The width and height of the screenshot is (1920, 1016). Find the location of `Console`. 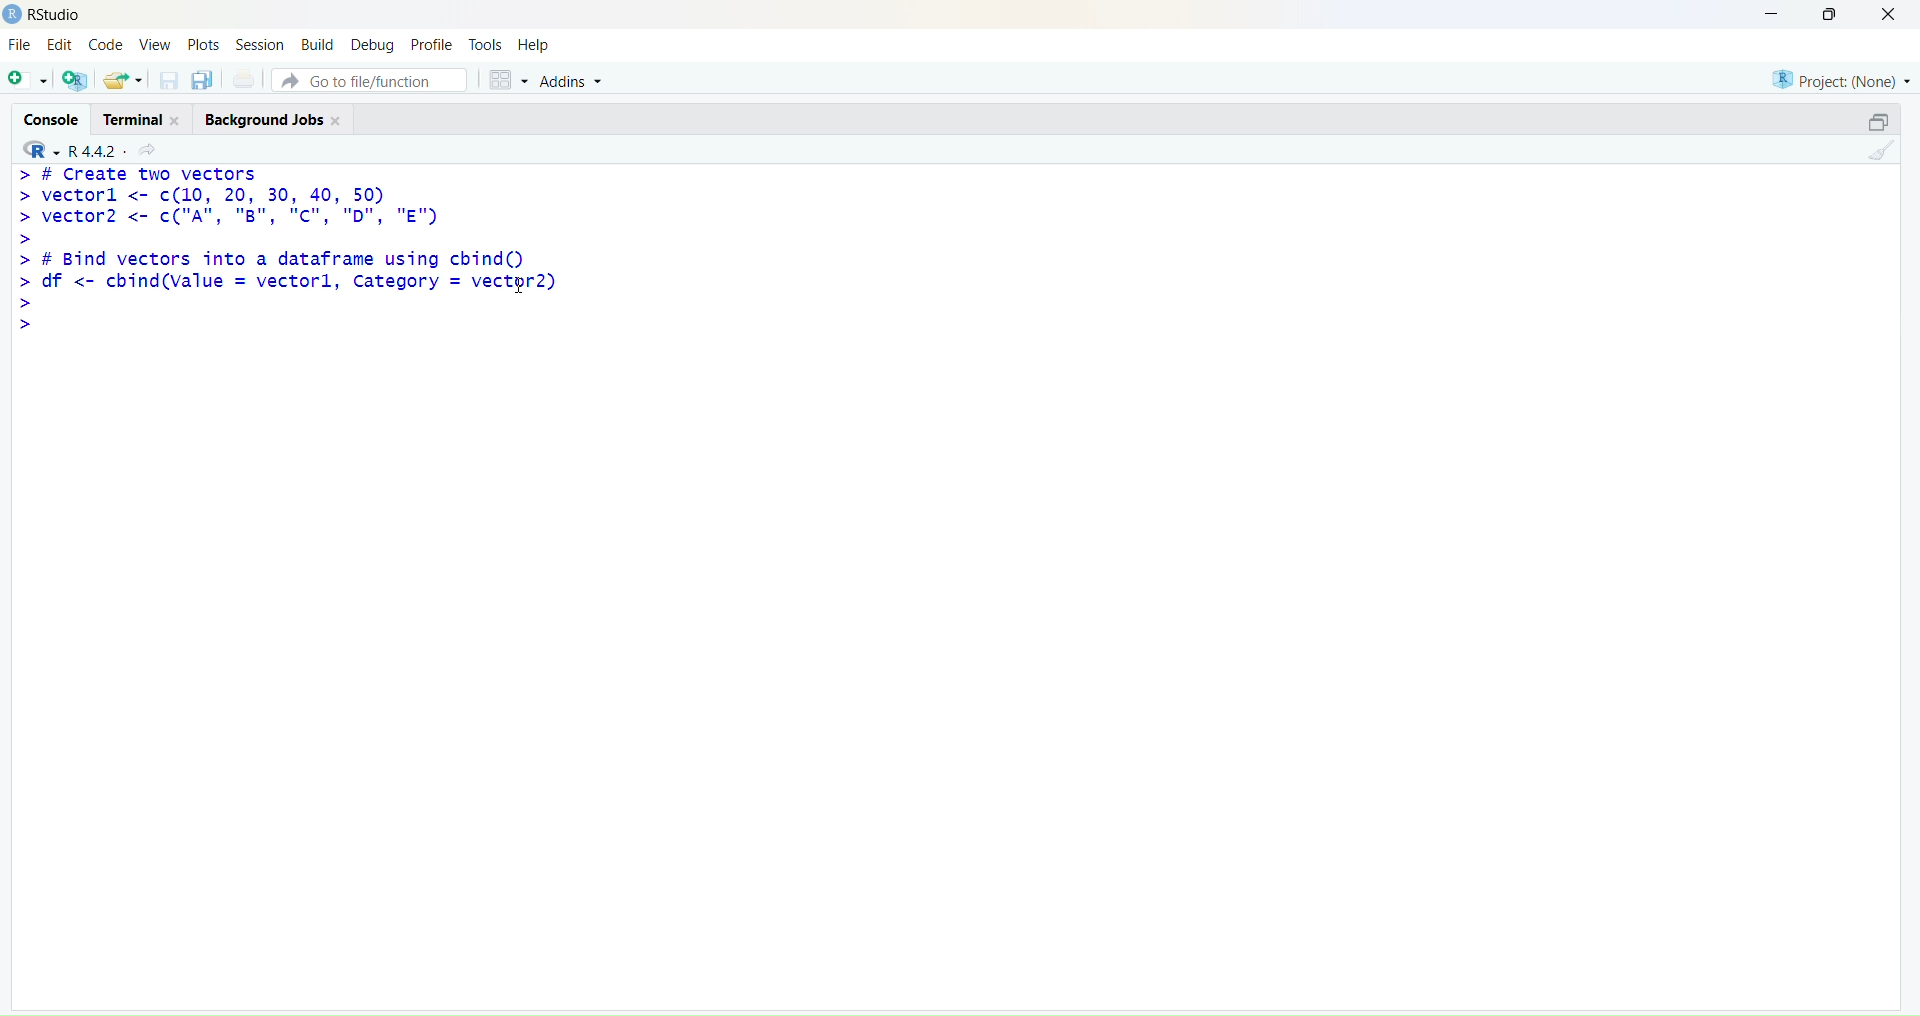

Console is located at coordinates (49, 117).